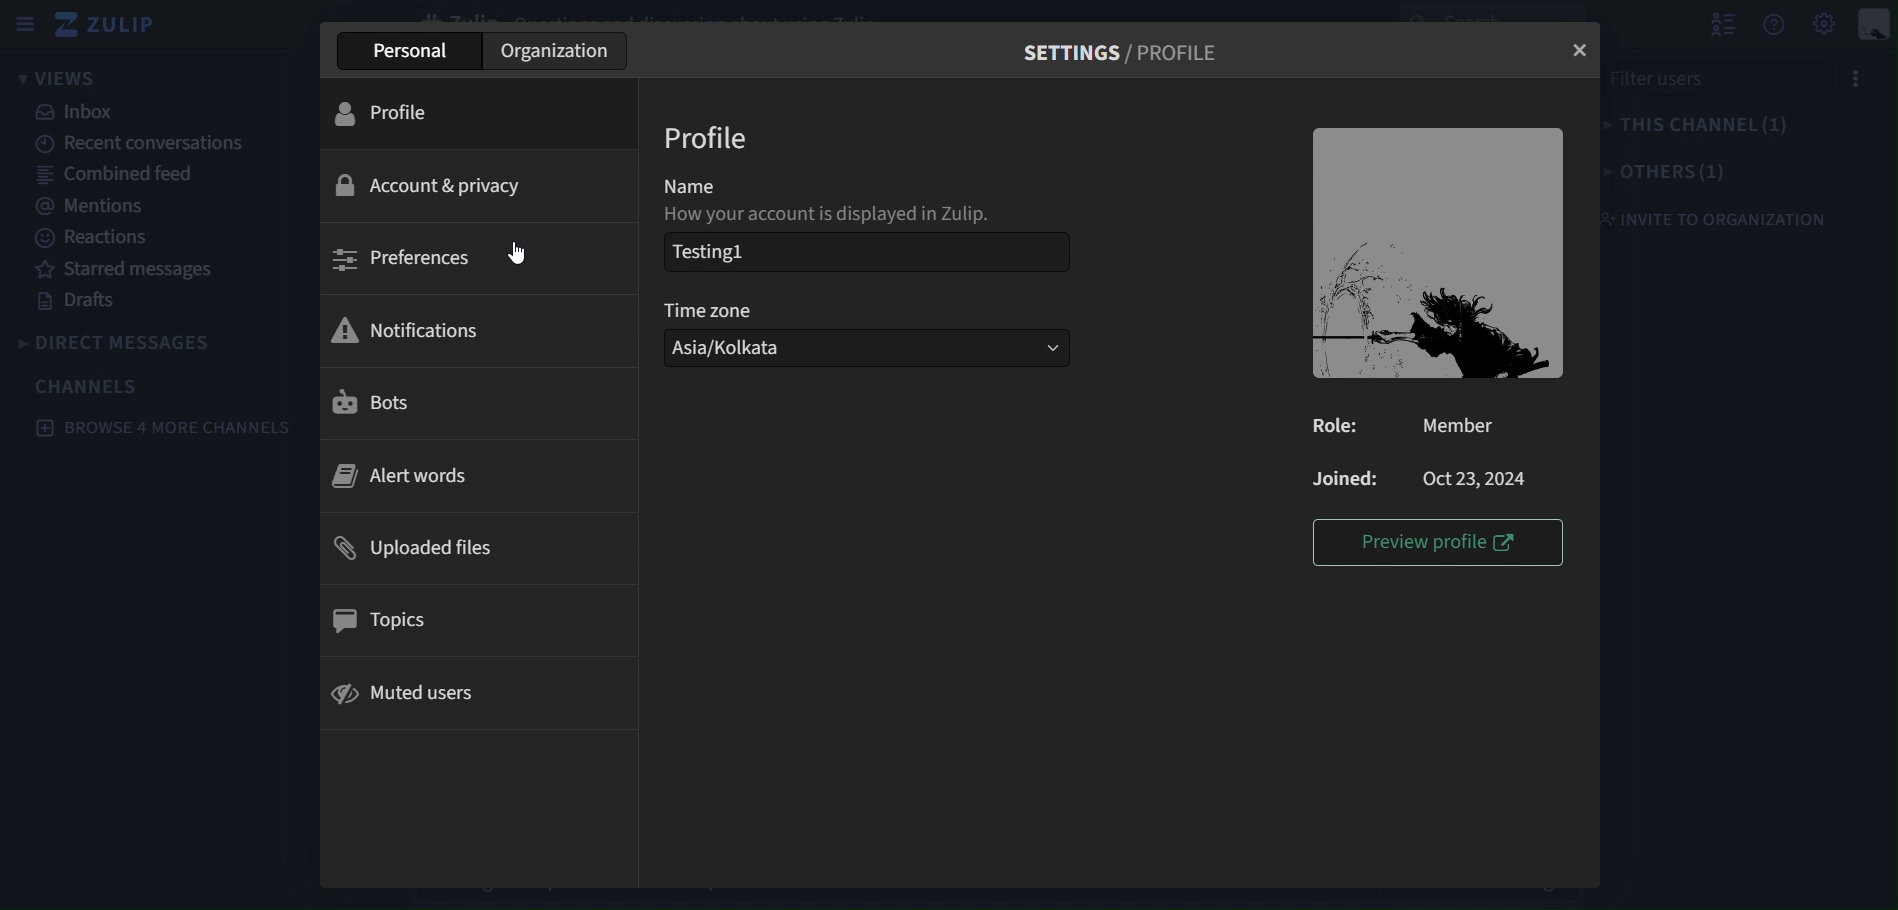 This screenshot has height=910, width=1898. Describe the element at coordinates (558, 51) in the screenshot. I see `organization` at that location.